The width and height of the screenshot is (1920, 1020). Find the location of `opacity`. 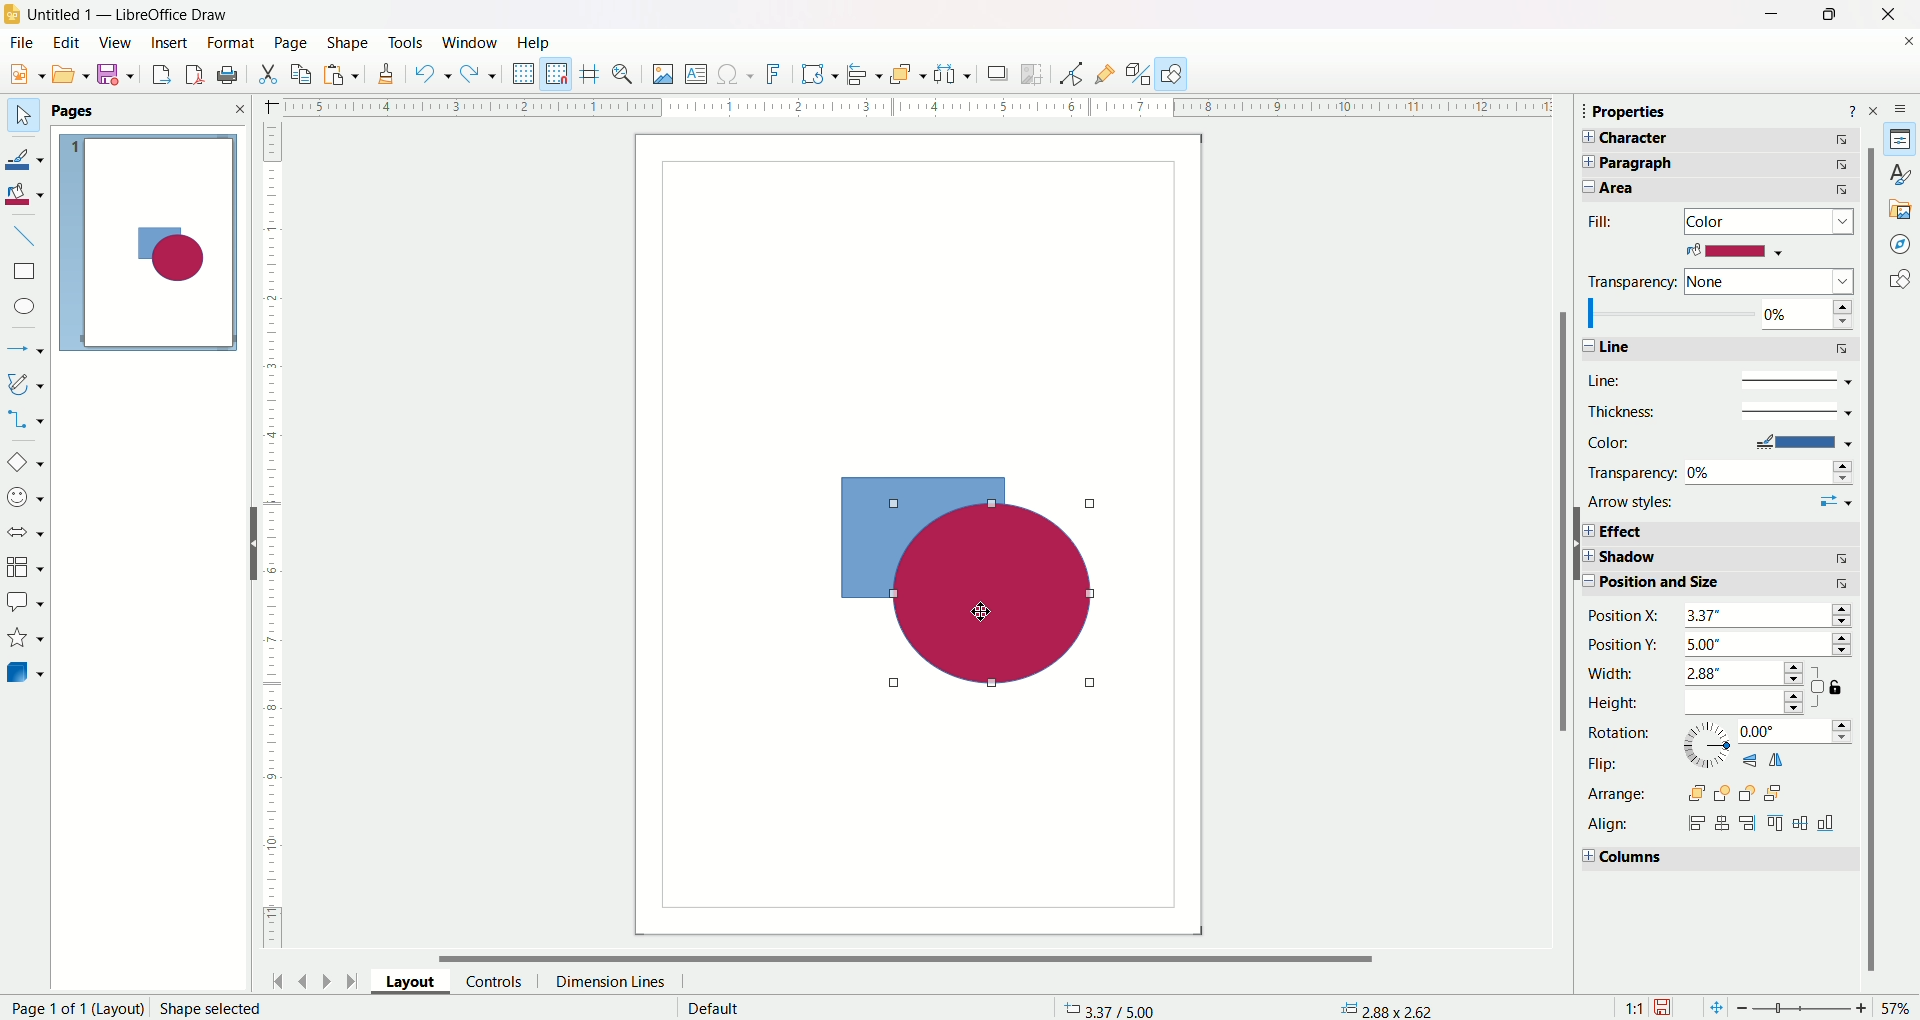

opacity is located at coordinates (1718, 315).